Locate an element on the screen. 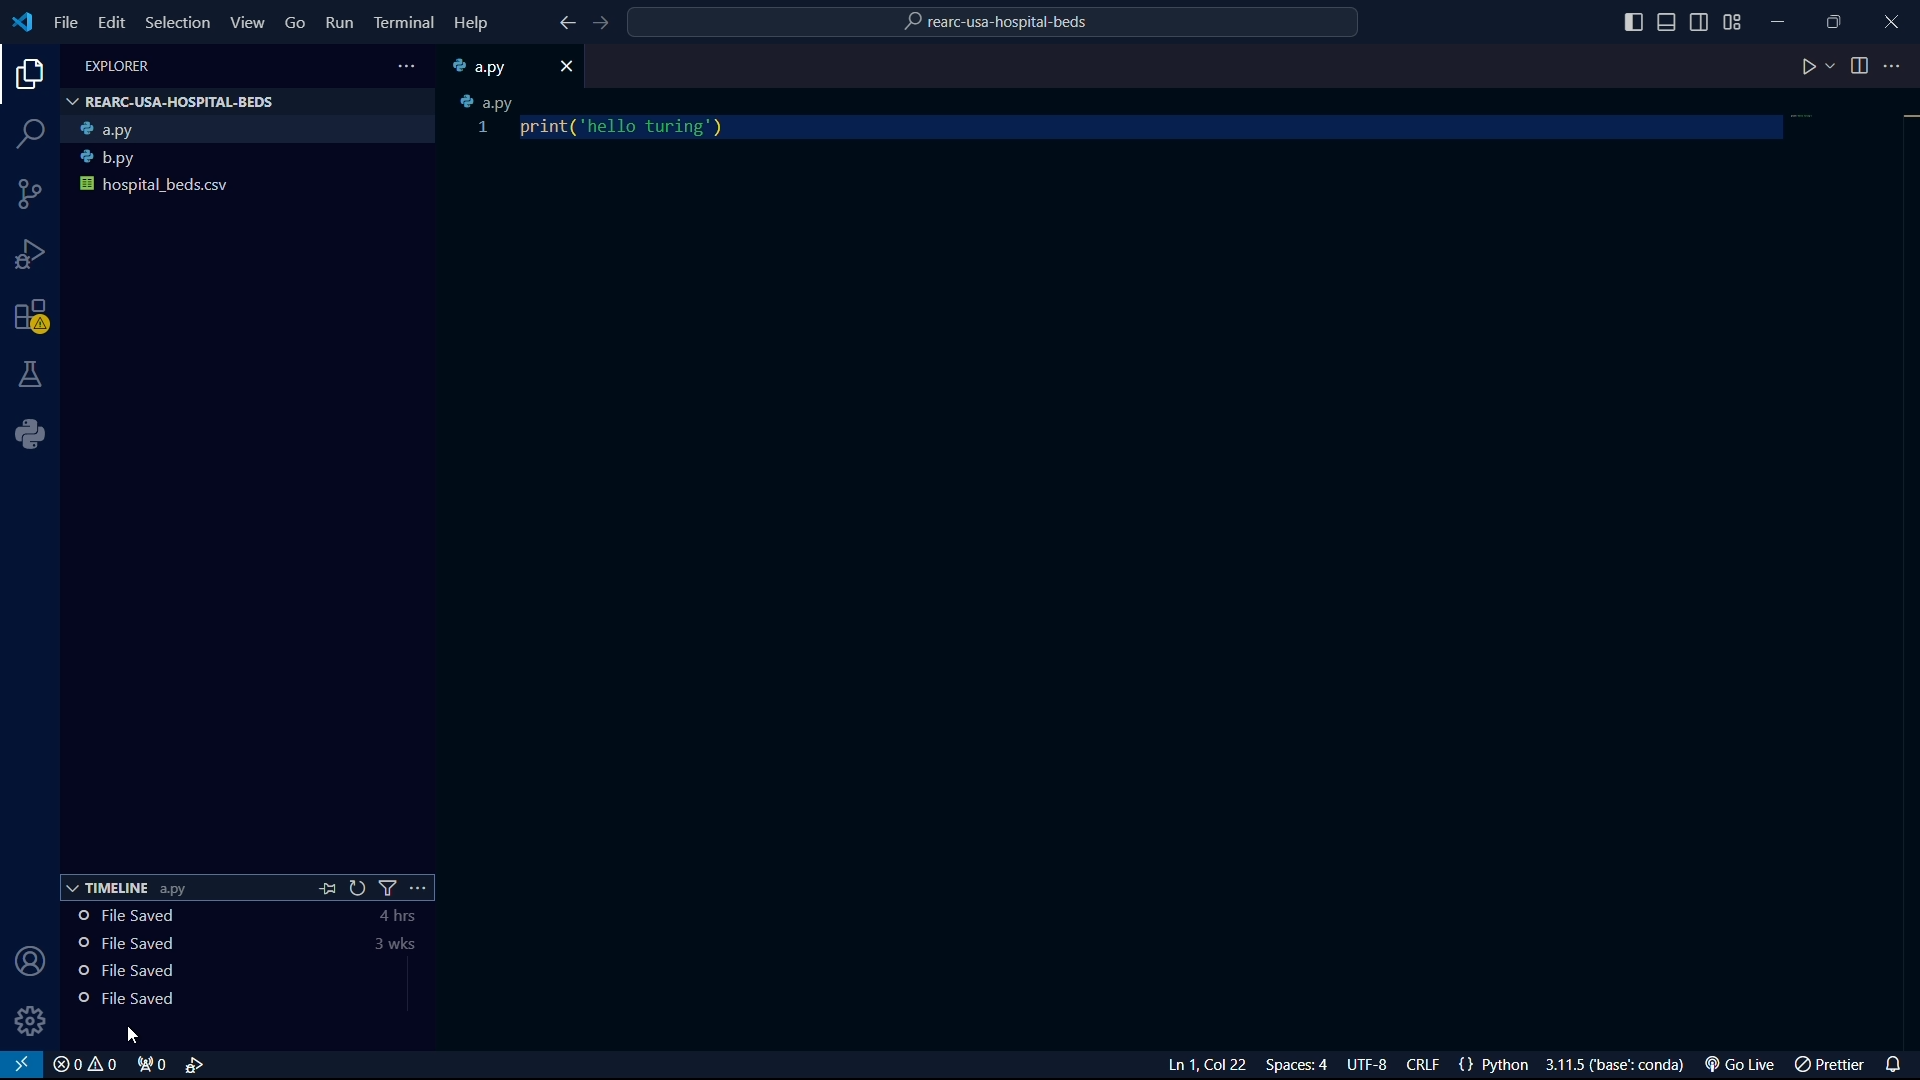 The height and width of the screenshot is (1080, 1920). split editor right is located at coordinates (1859, 67).